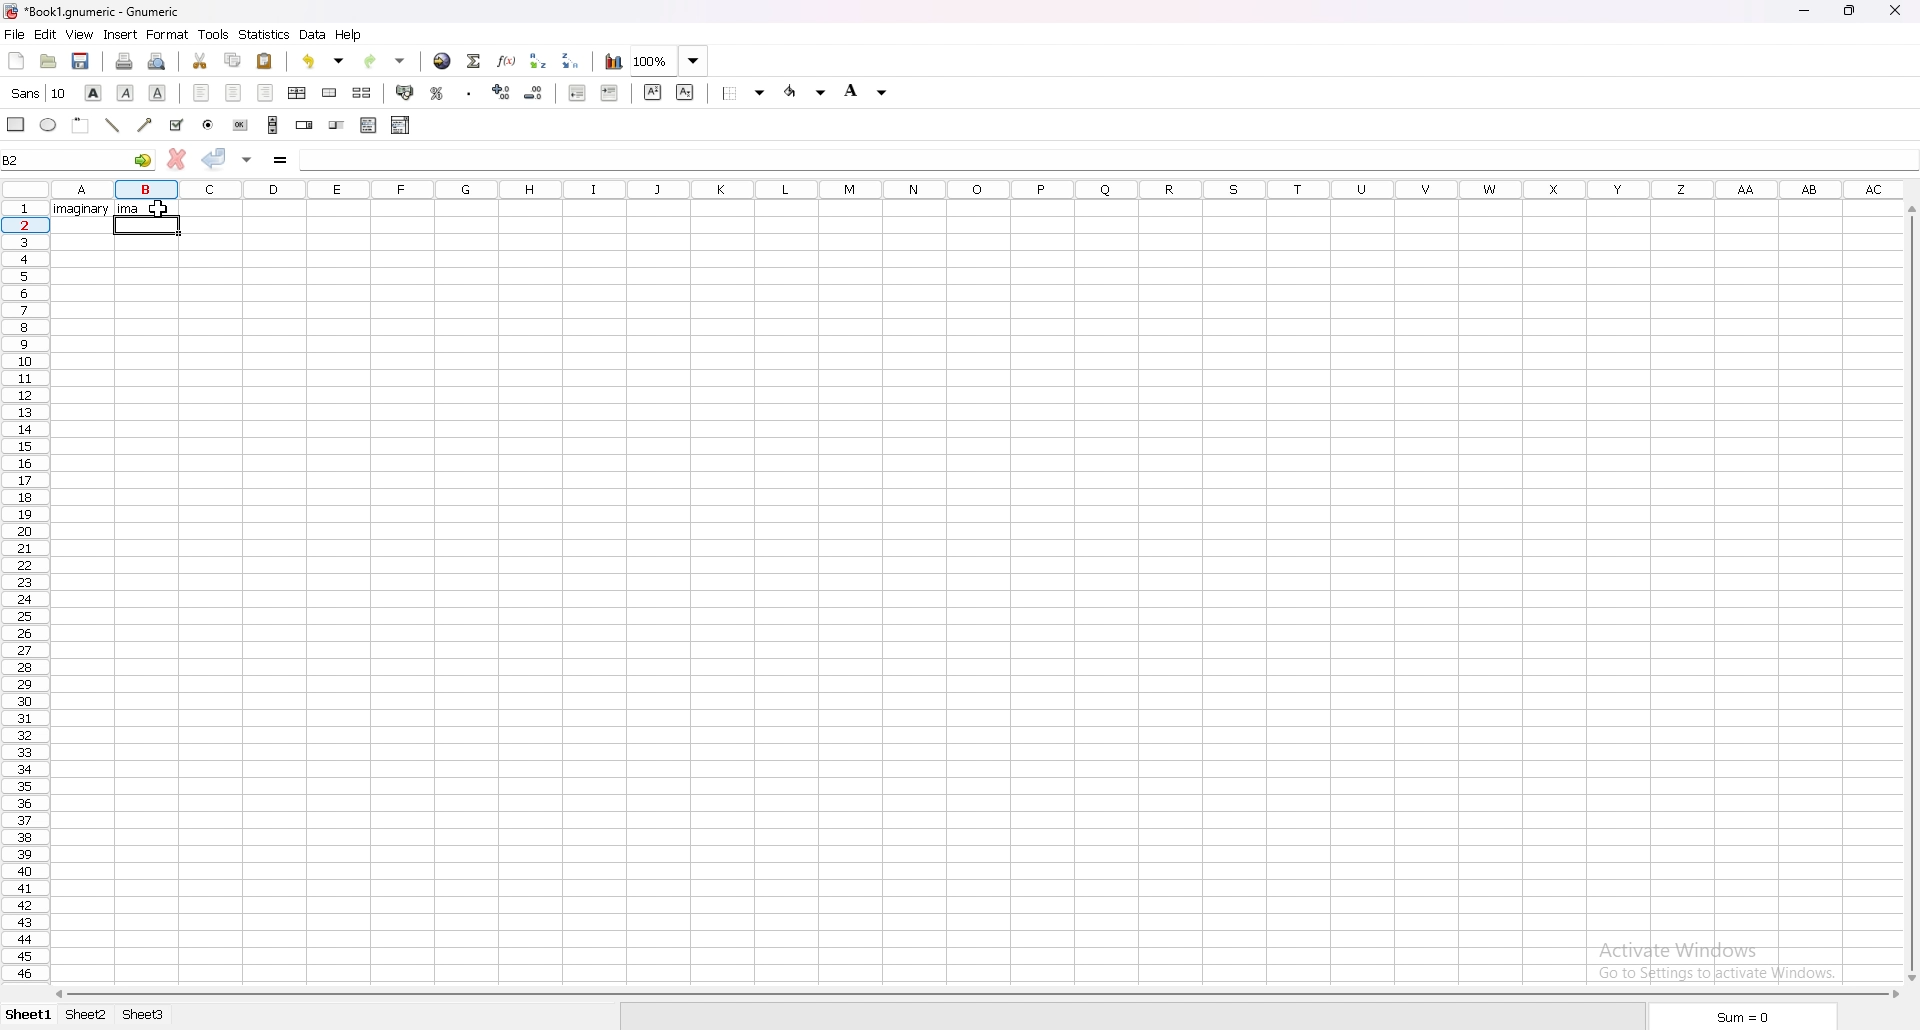  Describe the element at coordinates (167, 35) in the screenshot. I see `format` at that location.